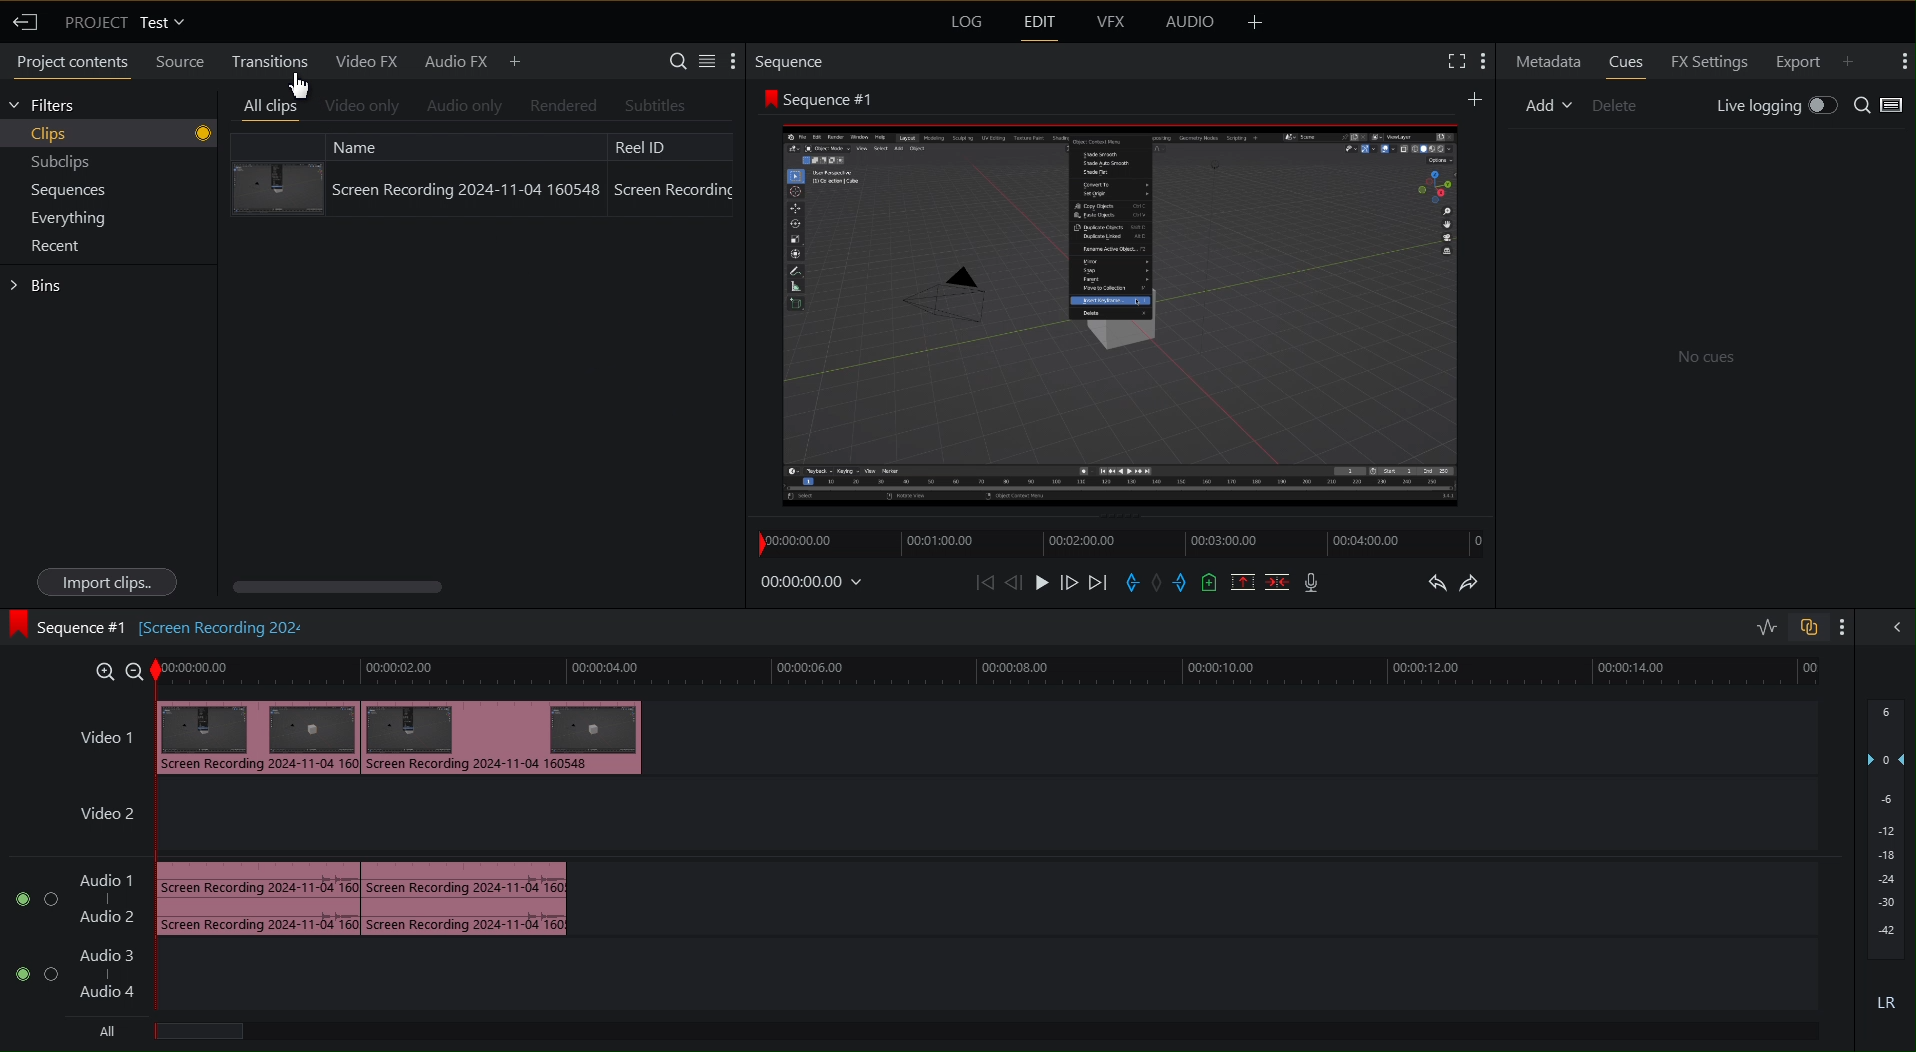 The image size is (1916, 1052). Describe the element at coordinates (472, 59) in the screenshot. I see `Audio FX` at that location.